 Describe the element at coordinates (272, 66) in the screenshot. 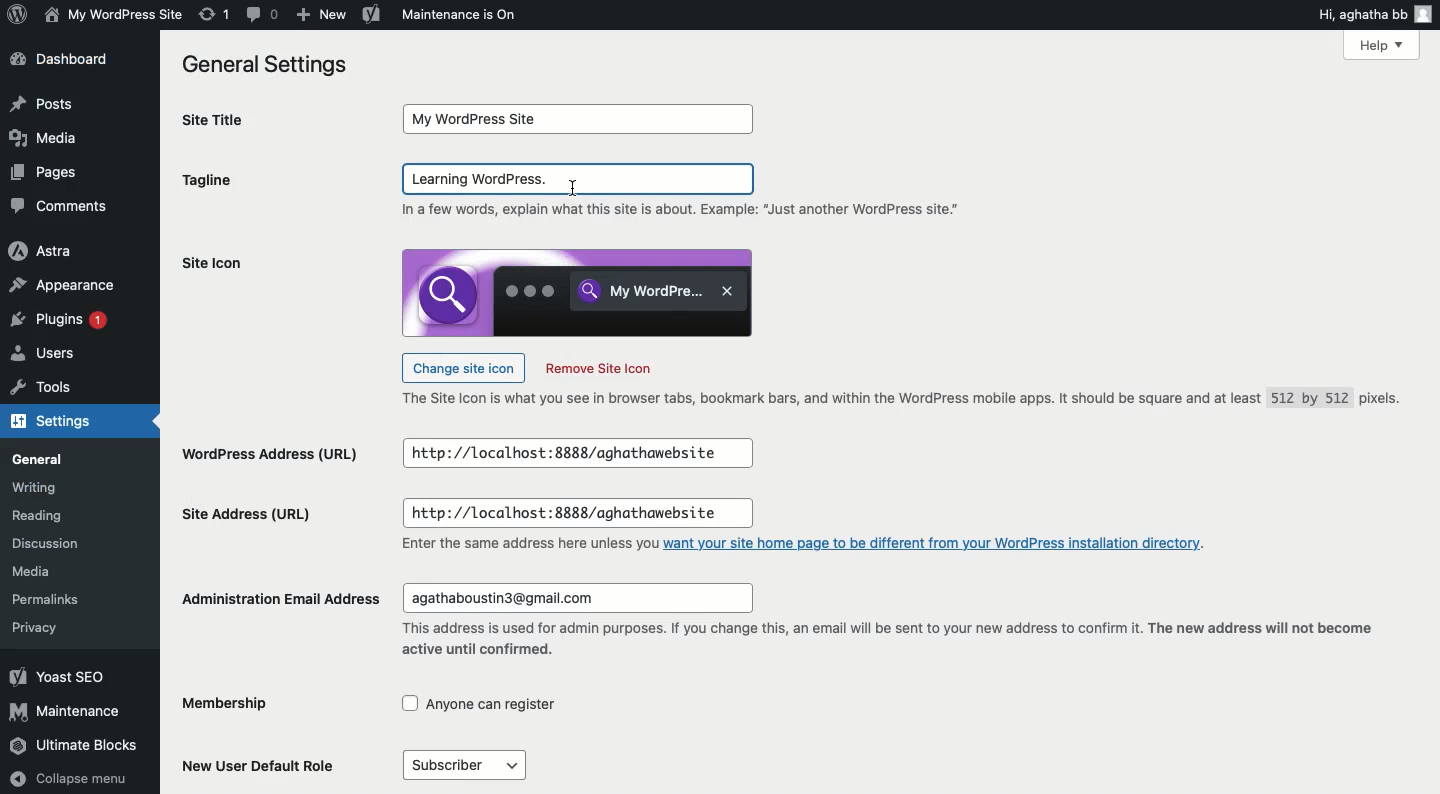

I see `General settings` at that location.